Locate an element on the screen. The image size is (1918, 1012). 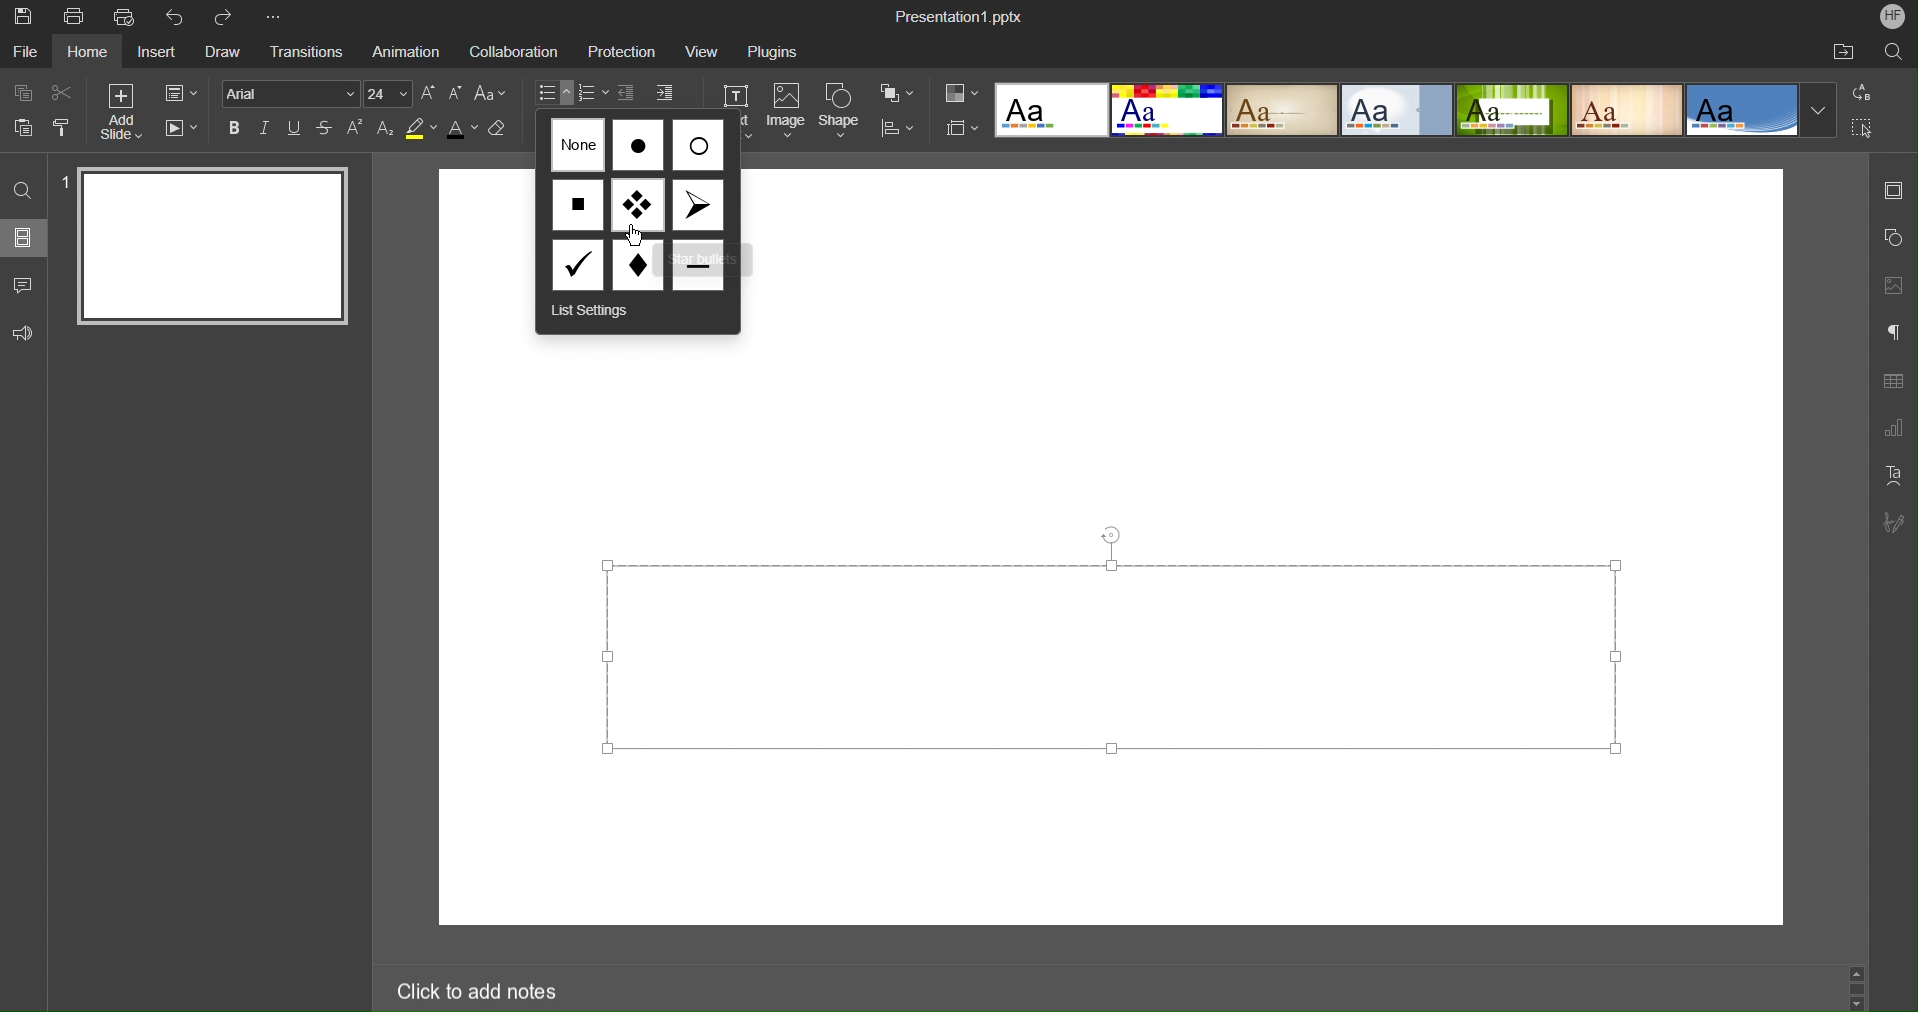
Transitions is located at coordinates (302, 52).